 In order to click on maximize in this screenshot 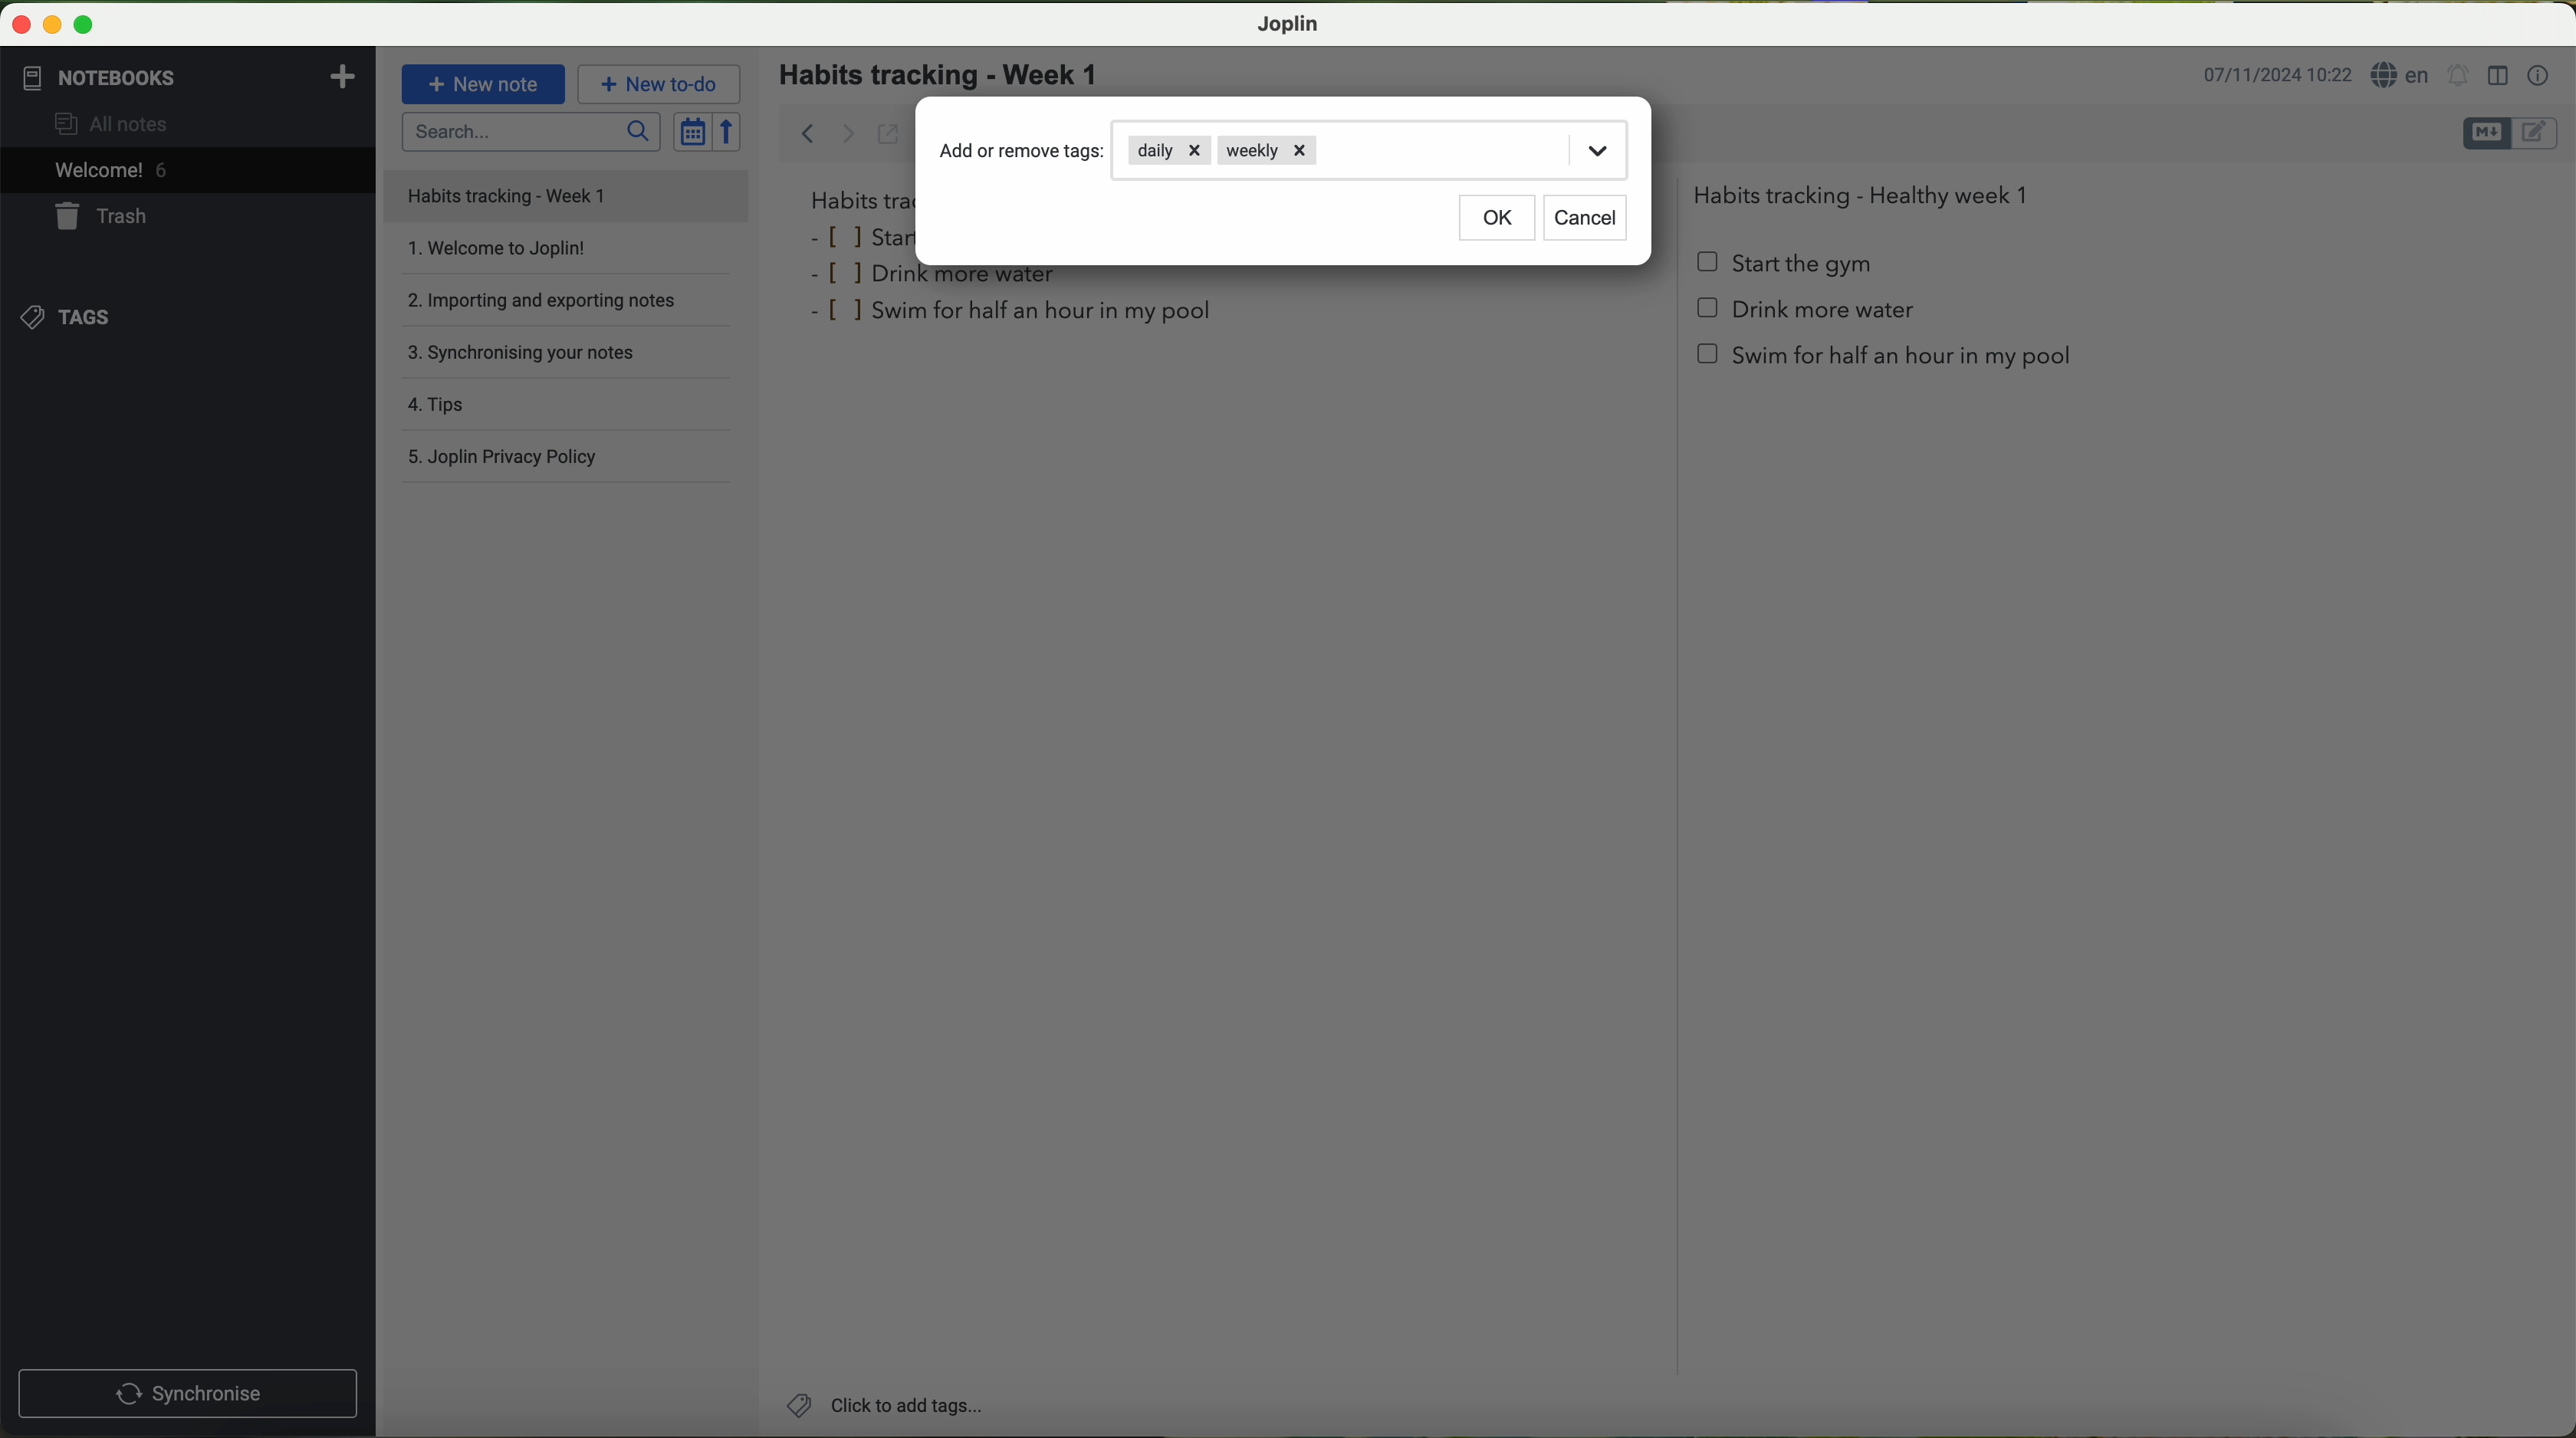, I will do `click(85, 24)`.